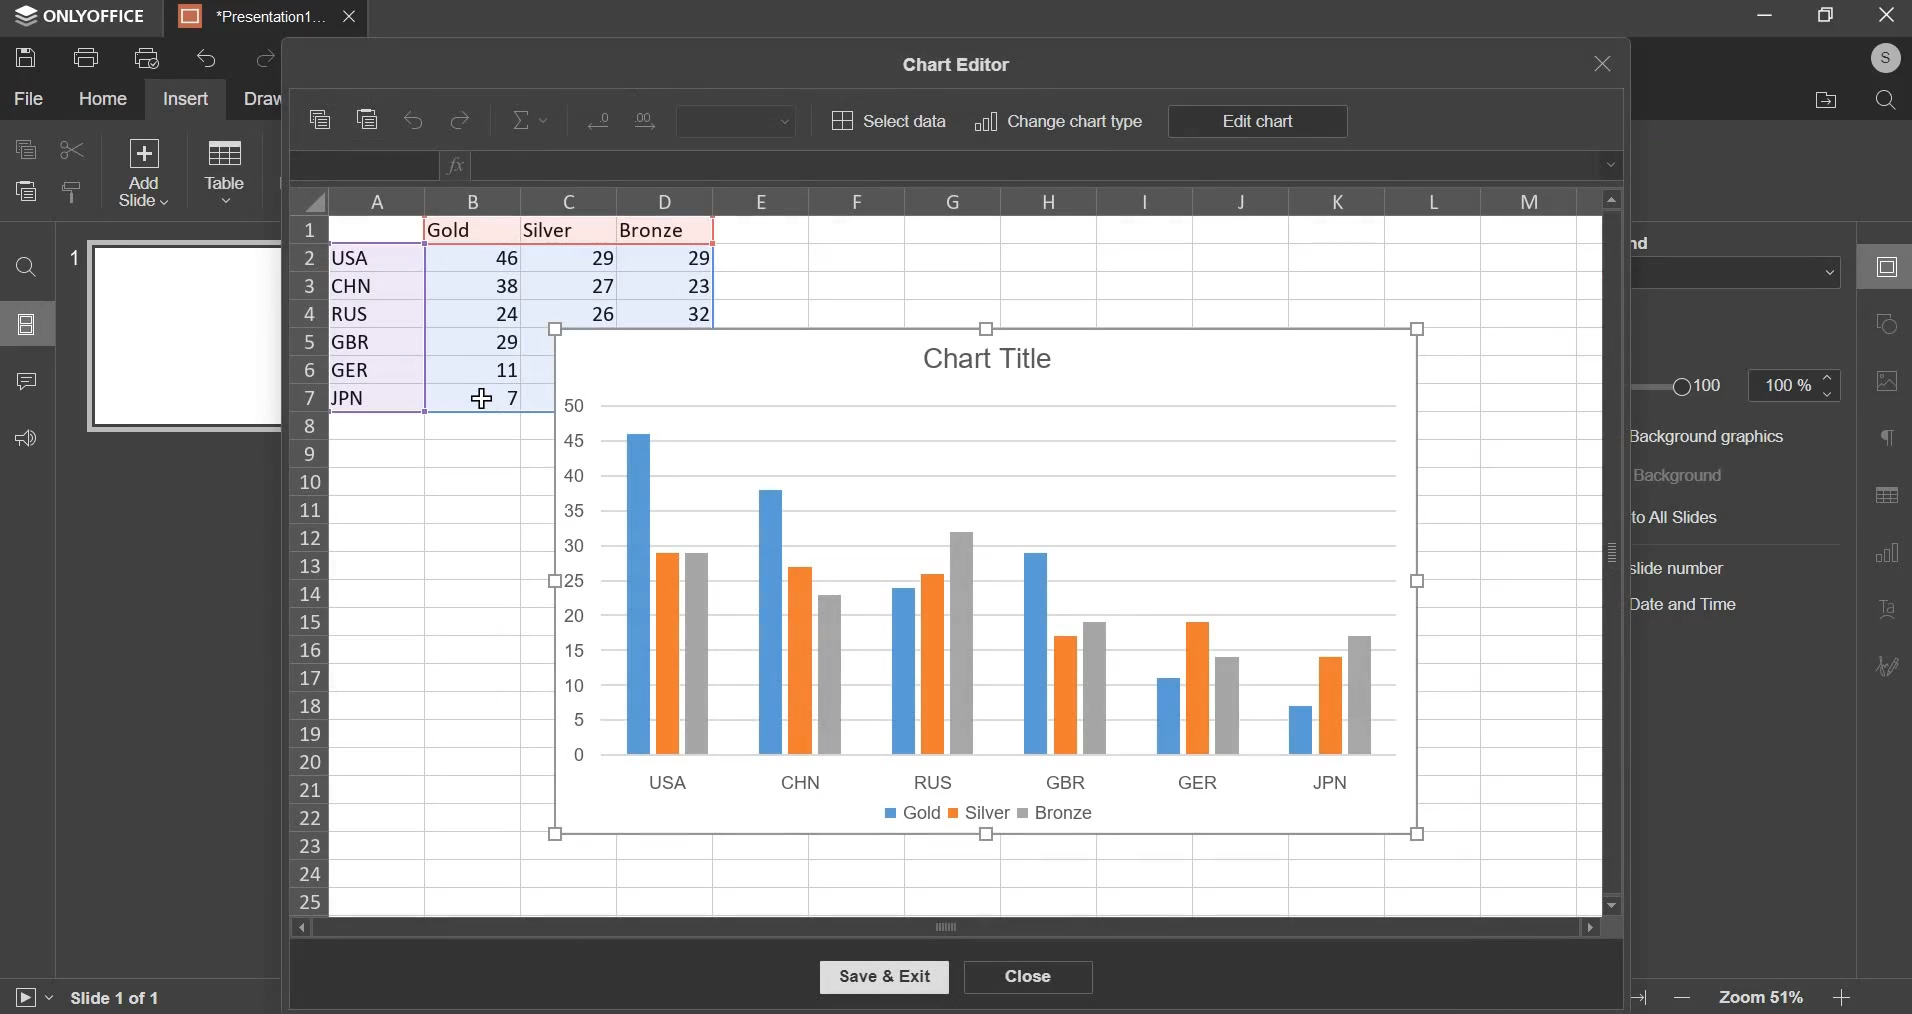 The width and height of the screenshot is (1912, 1014). I want to click on slide menu, so click(25, 324).